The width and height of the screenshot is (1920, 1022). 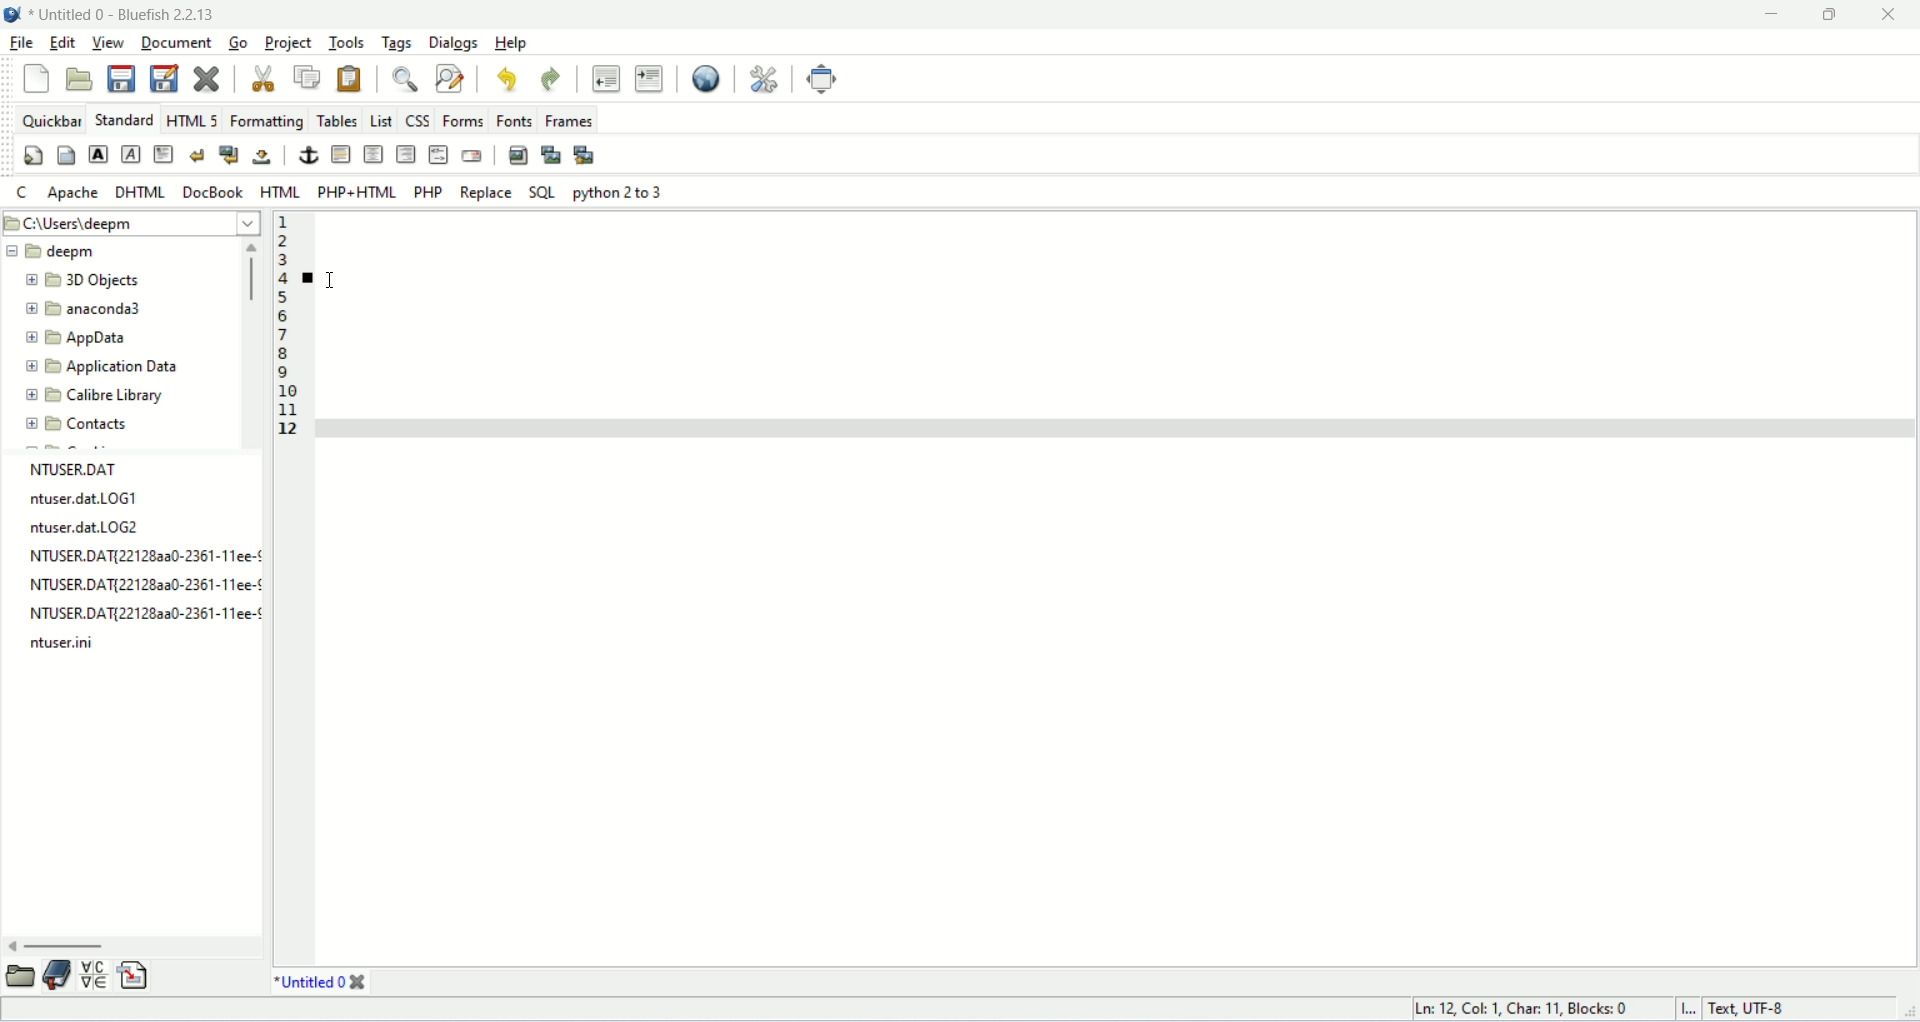 What do you see at coordinates (198, 156) in the screenshot?
I see `break` at bounding box center [198, 156].